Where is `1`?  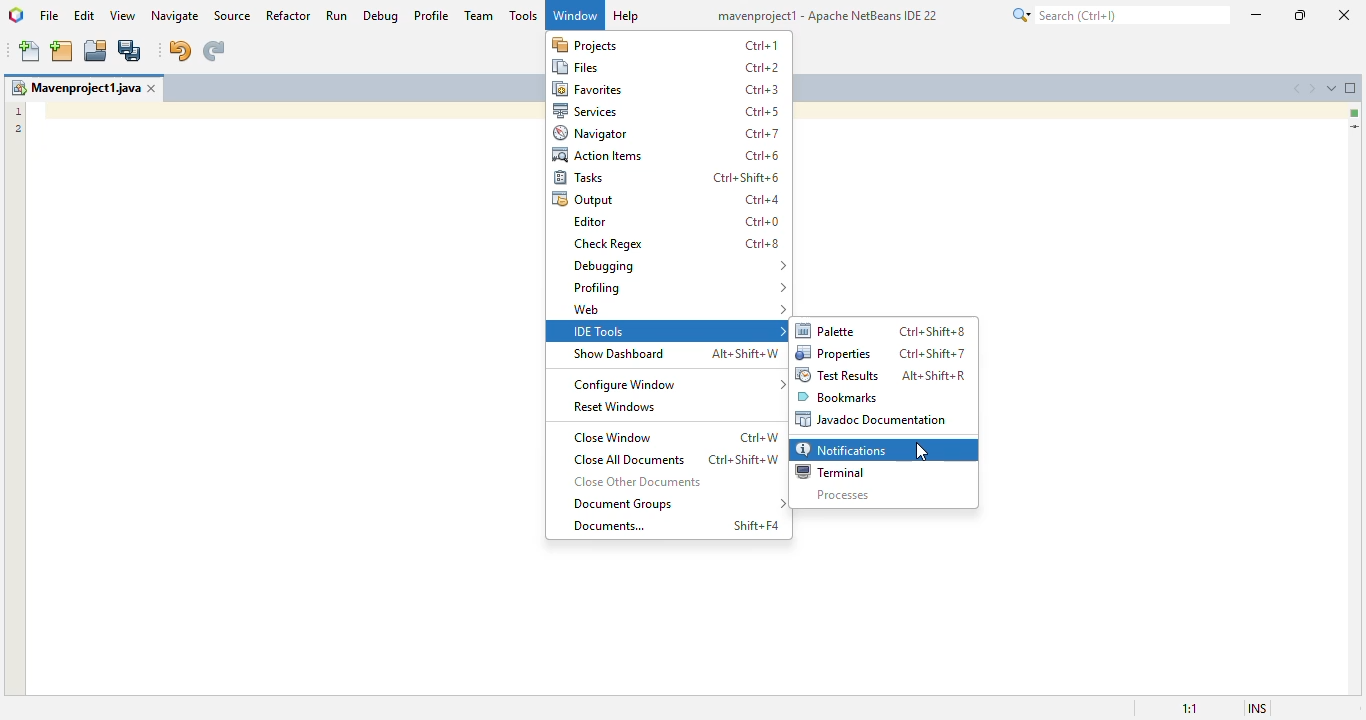
1 is located at coordinates (20, 110).